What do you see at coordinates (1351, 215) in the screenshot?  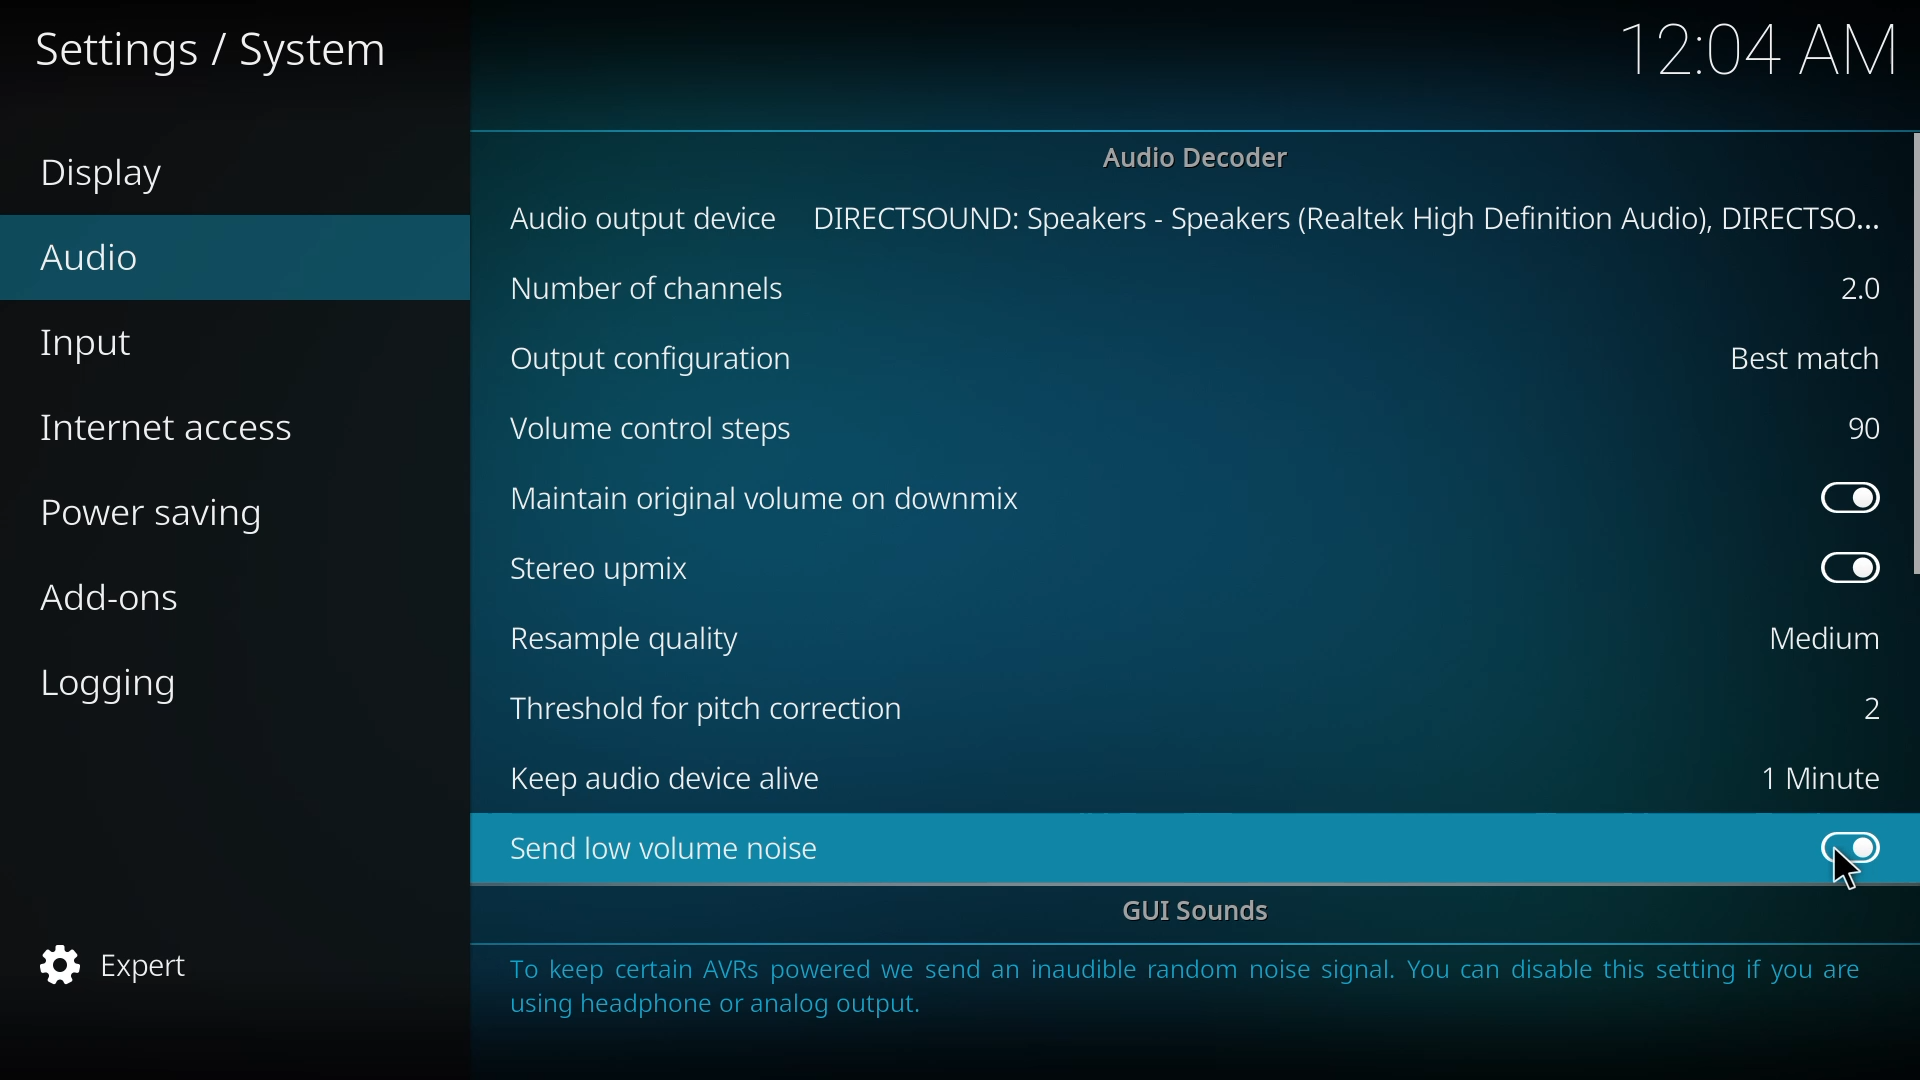 I see `directsound` at bounding box center [1351, 215].